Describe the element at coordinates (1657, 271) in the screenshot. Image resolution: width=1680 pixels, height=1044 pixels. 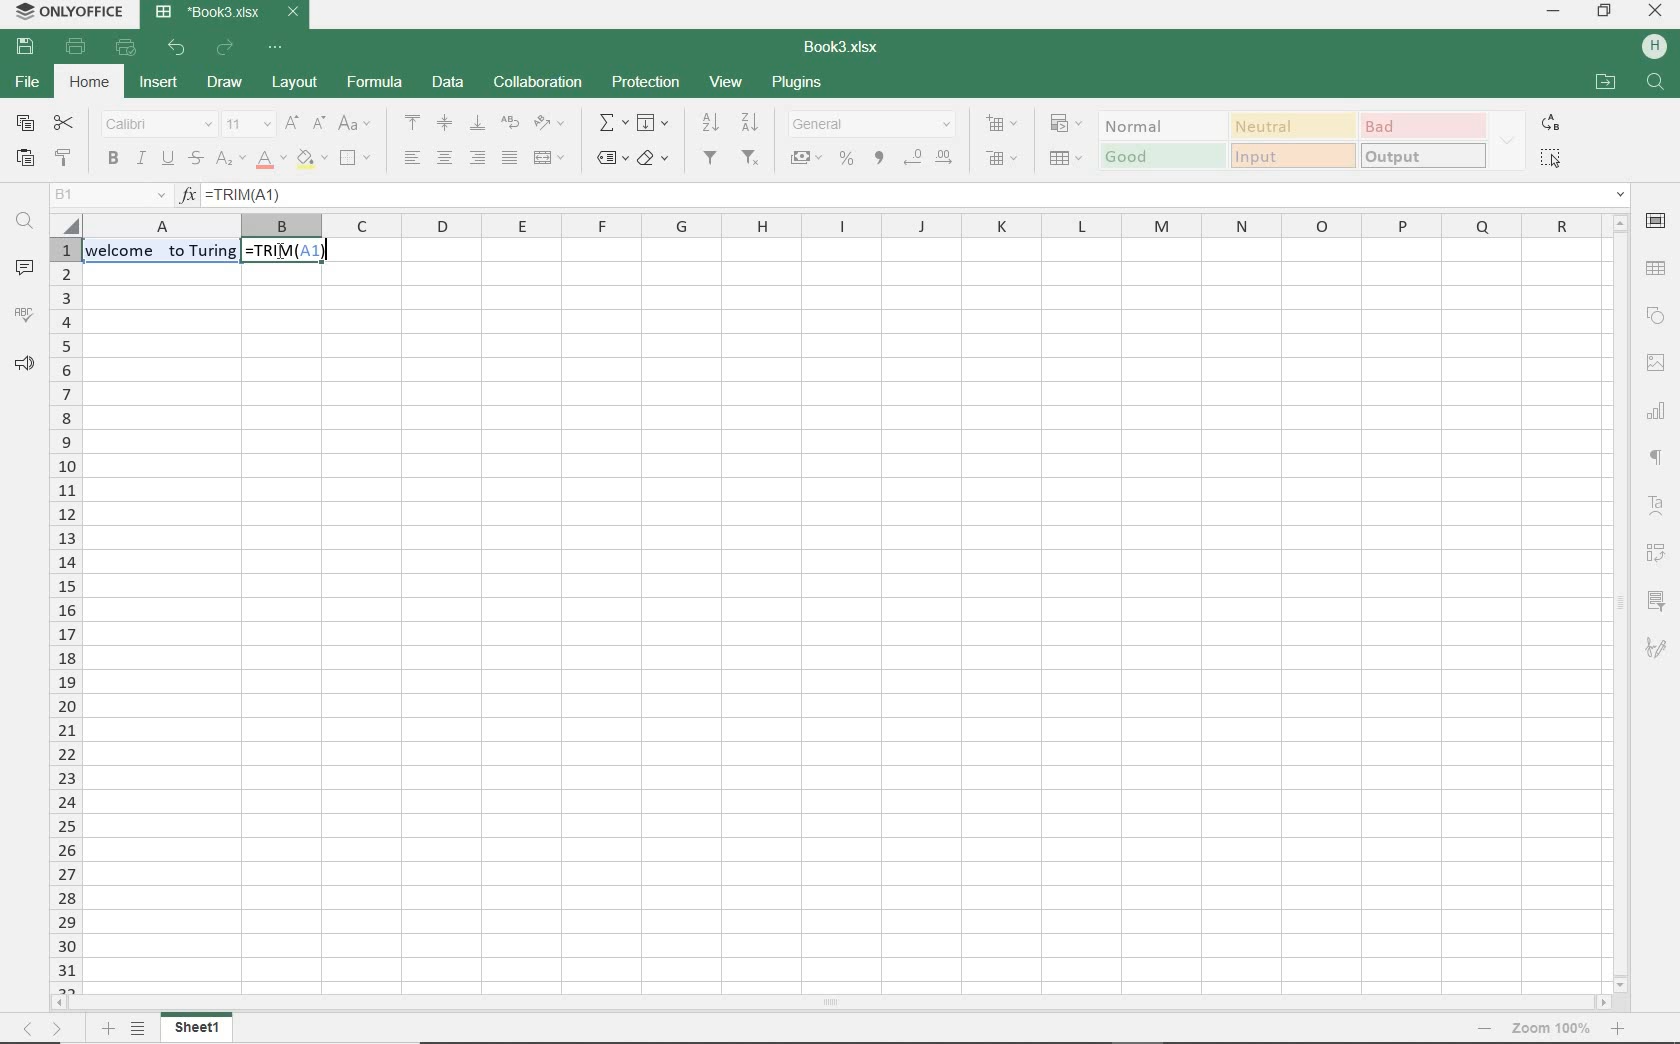
I see `table` at that location.